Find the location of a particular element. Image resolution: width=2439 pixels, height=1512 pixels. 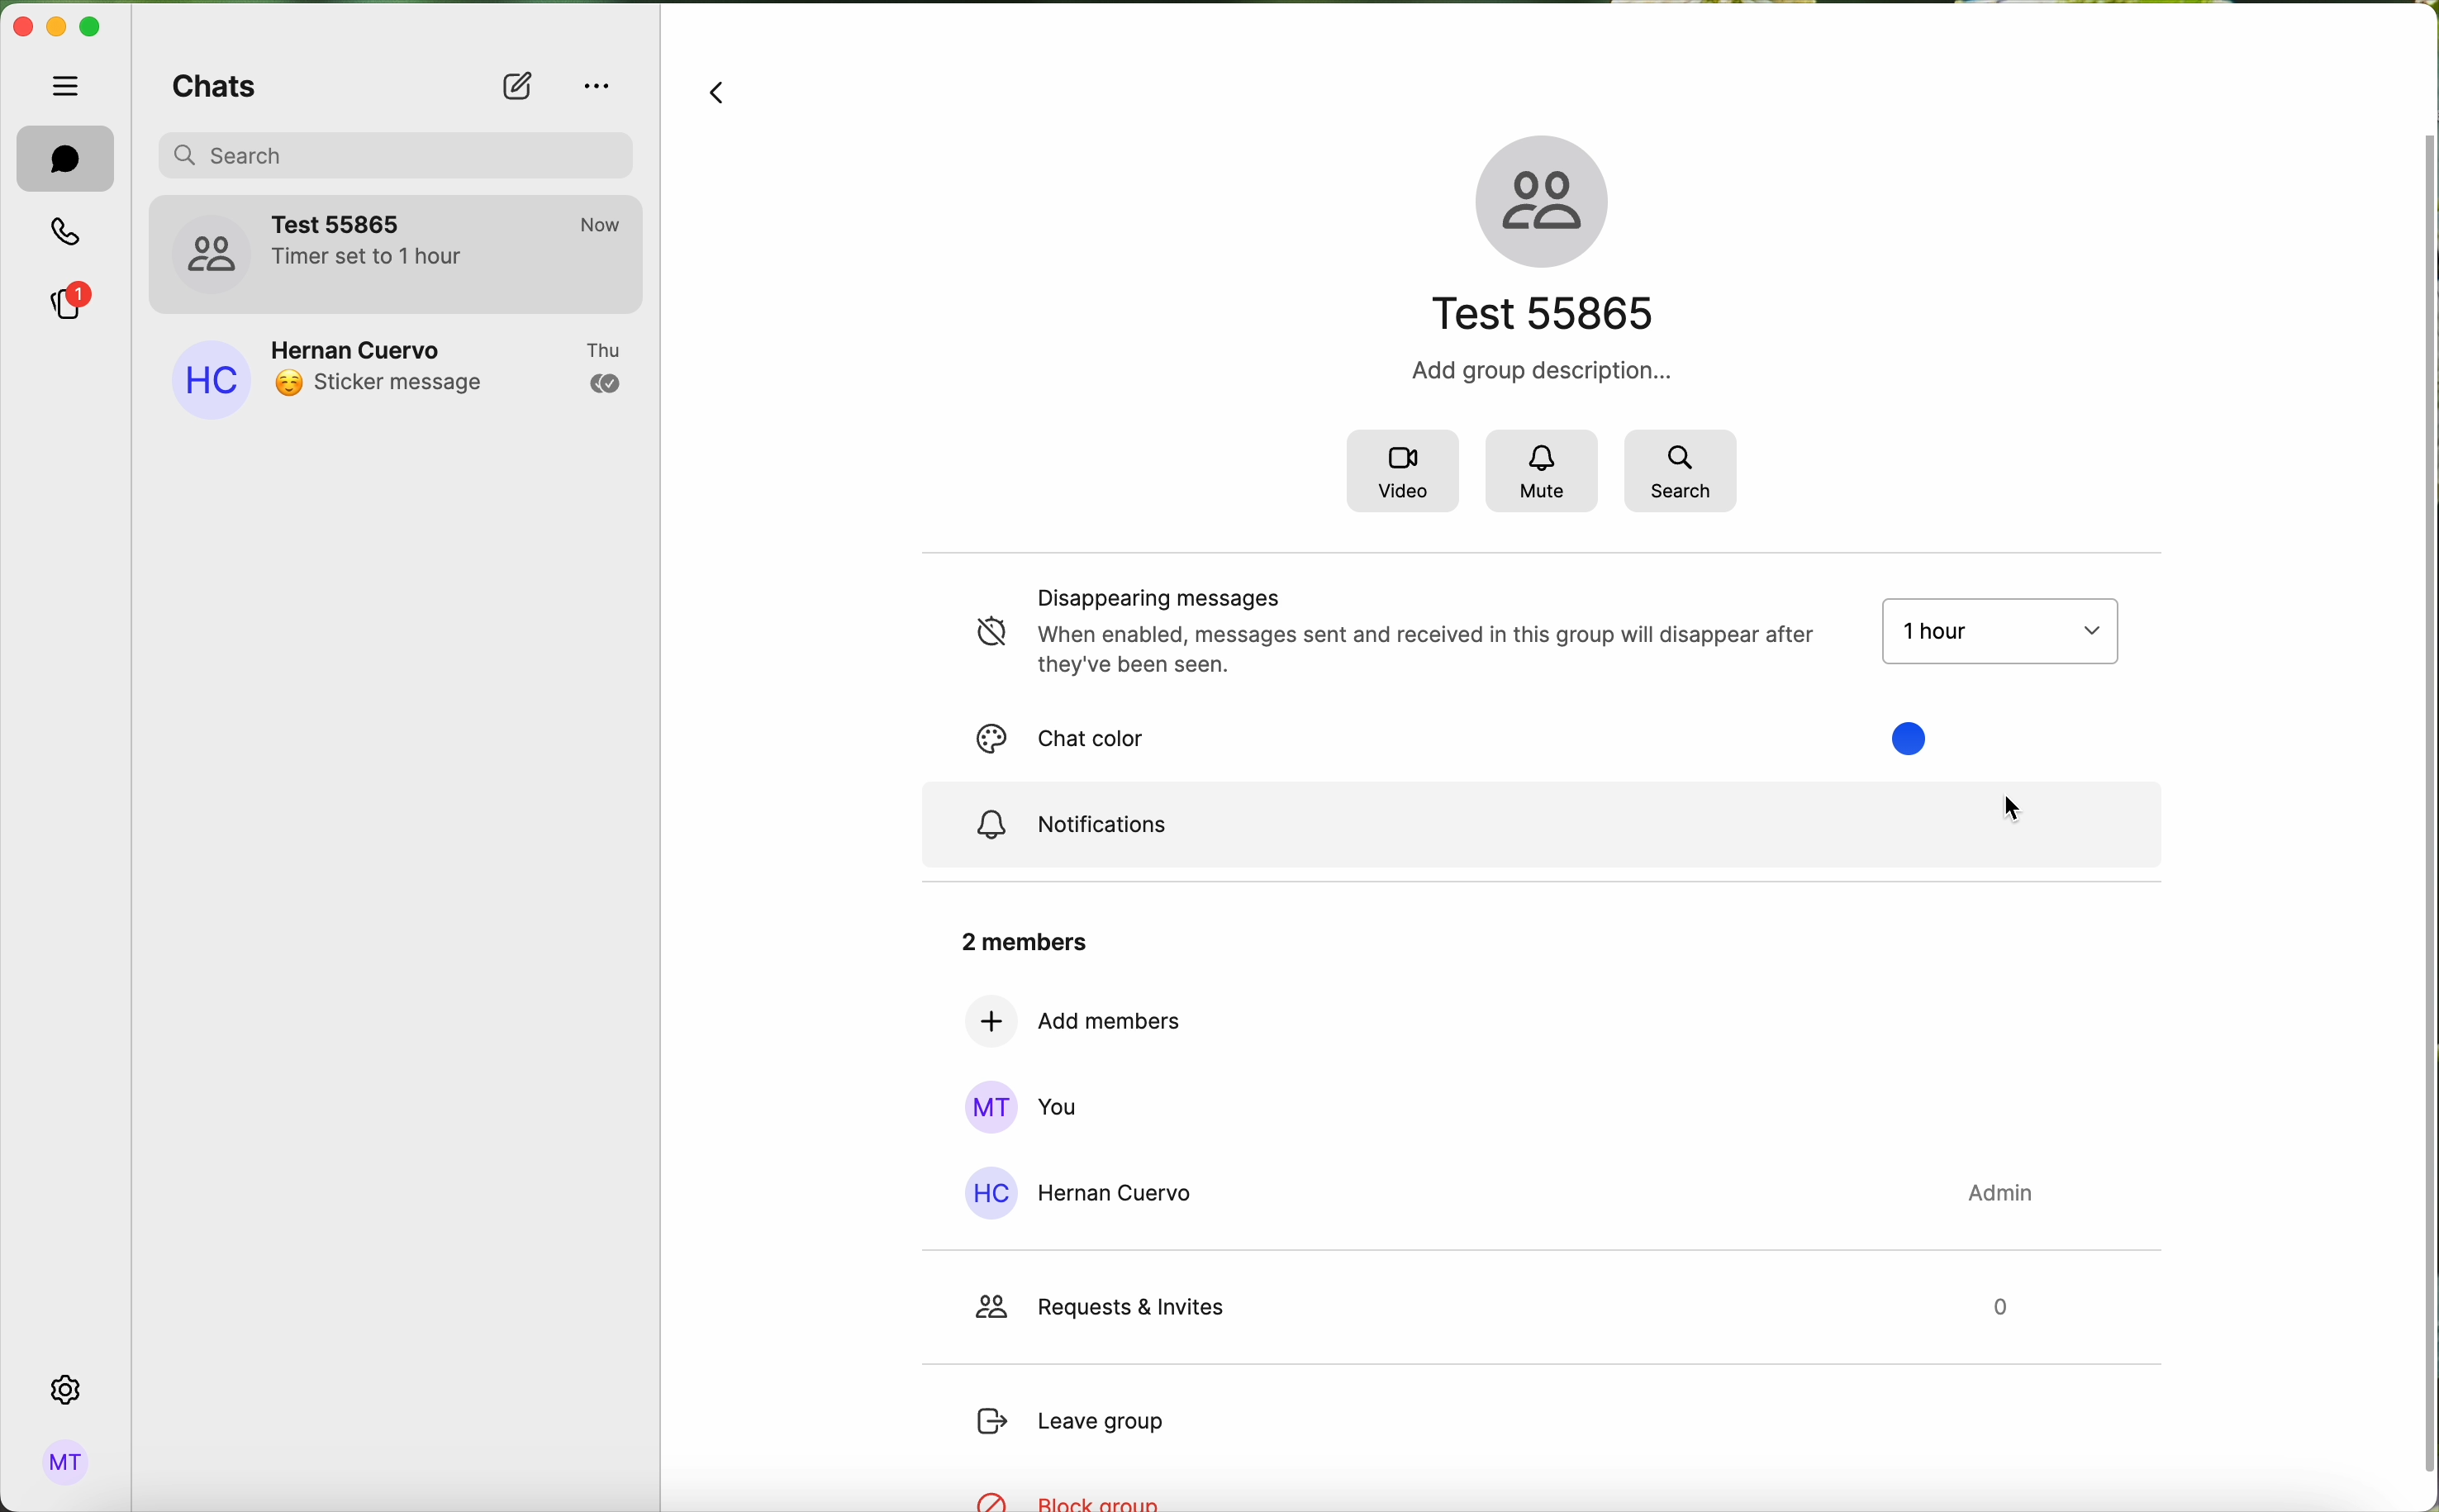

test 55865 group is located at coordinates (398, 251).